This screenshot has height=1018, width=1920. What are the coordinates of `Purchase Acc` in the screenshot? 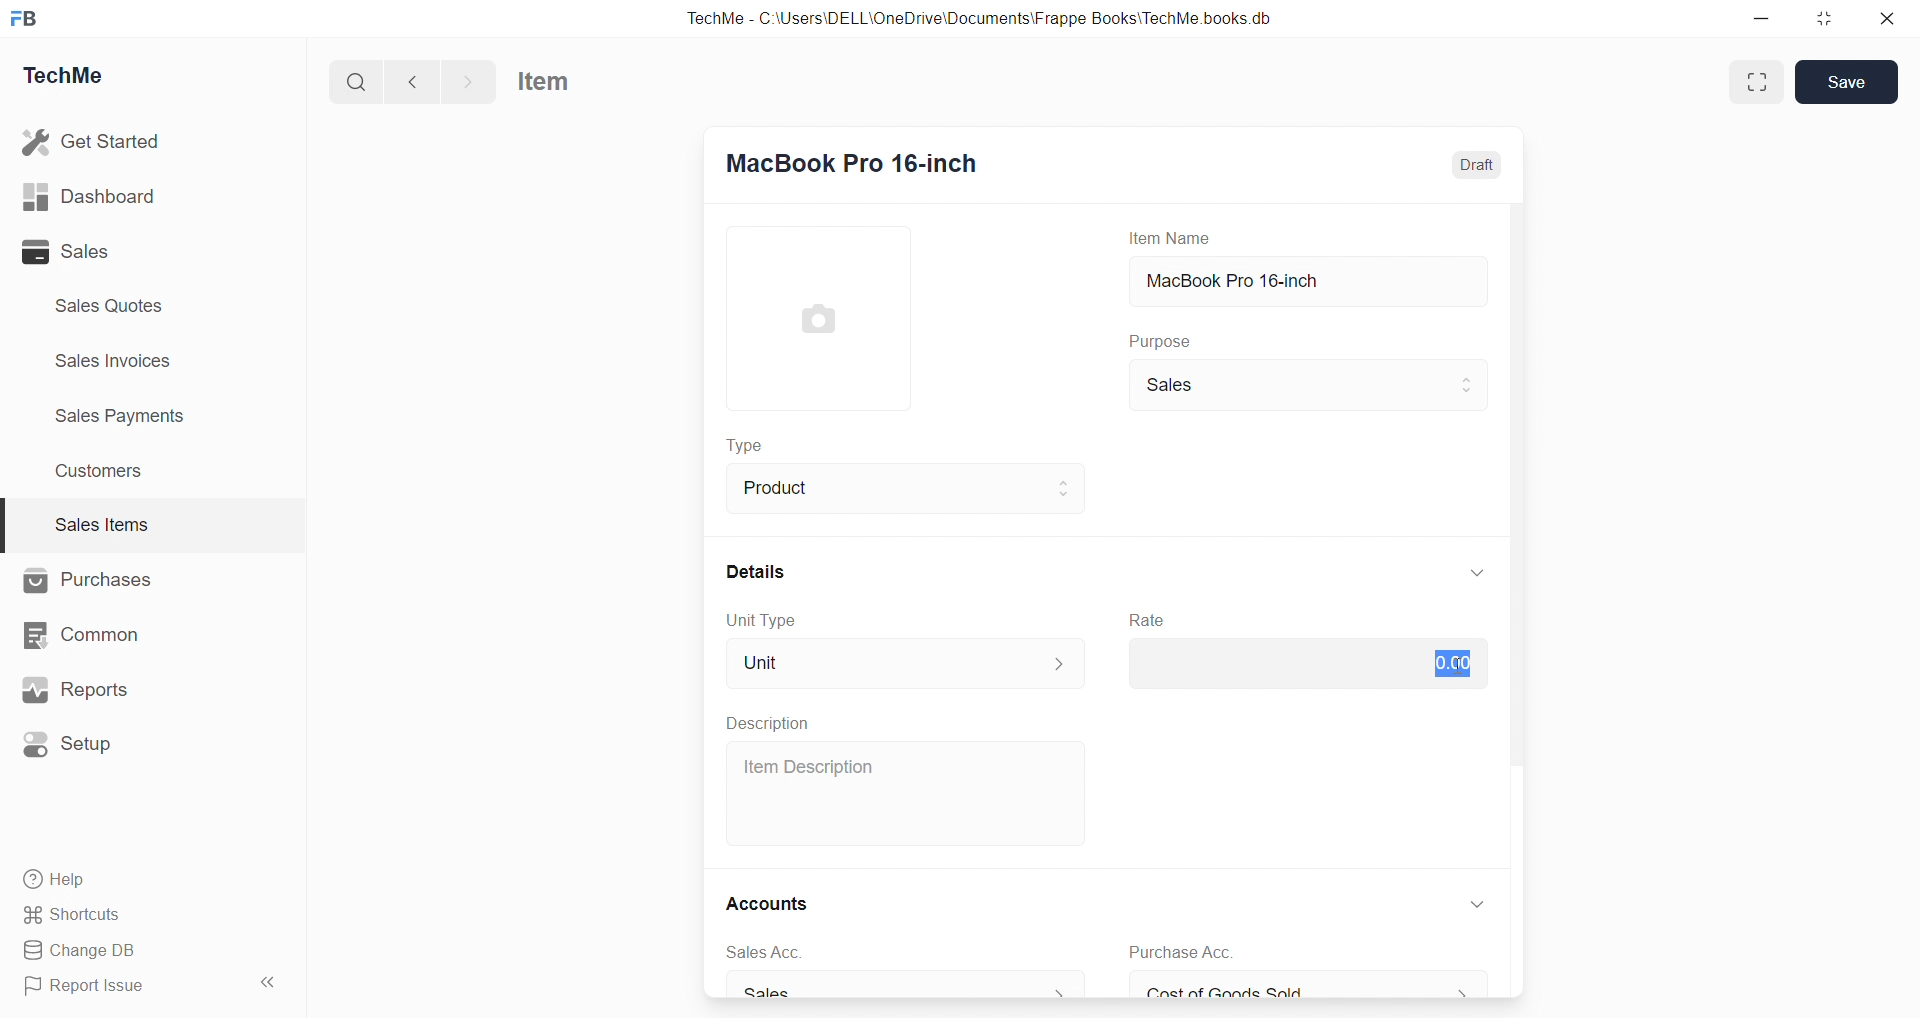 It's located at (1181, 953).